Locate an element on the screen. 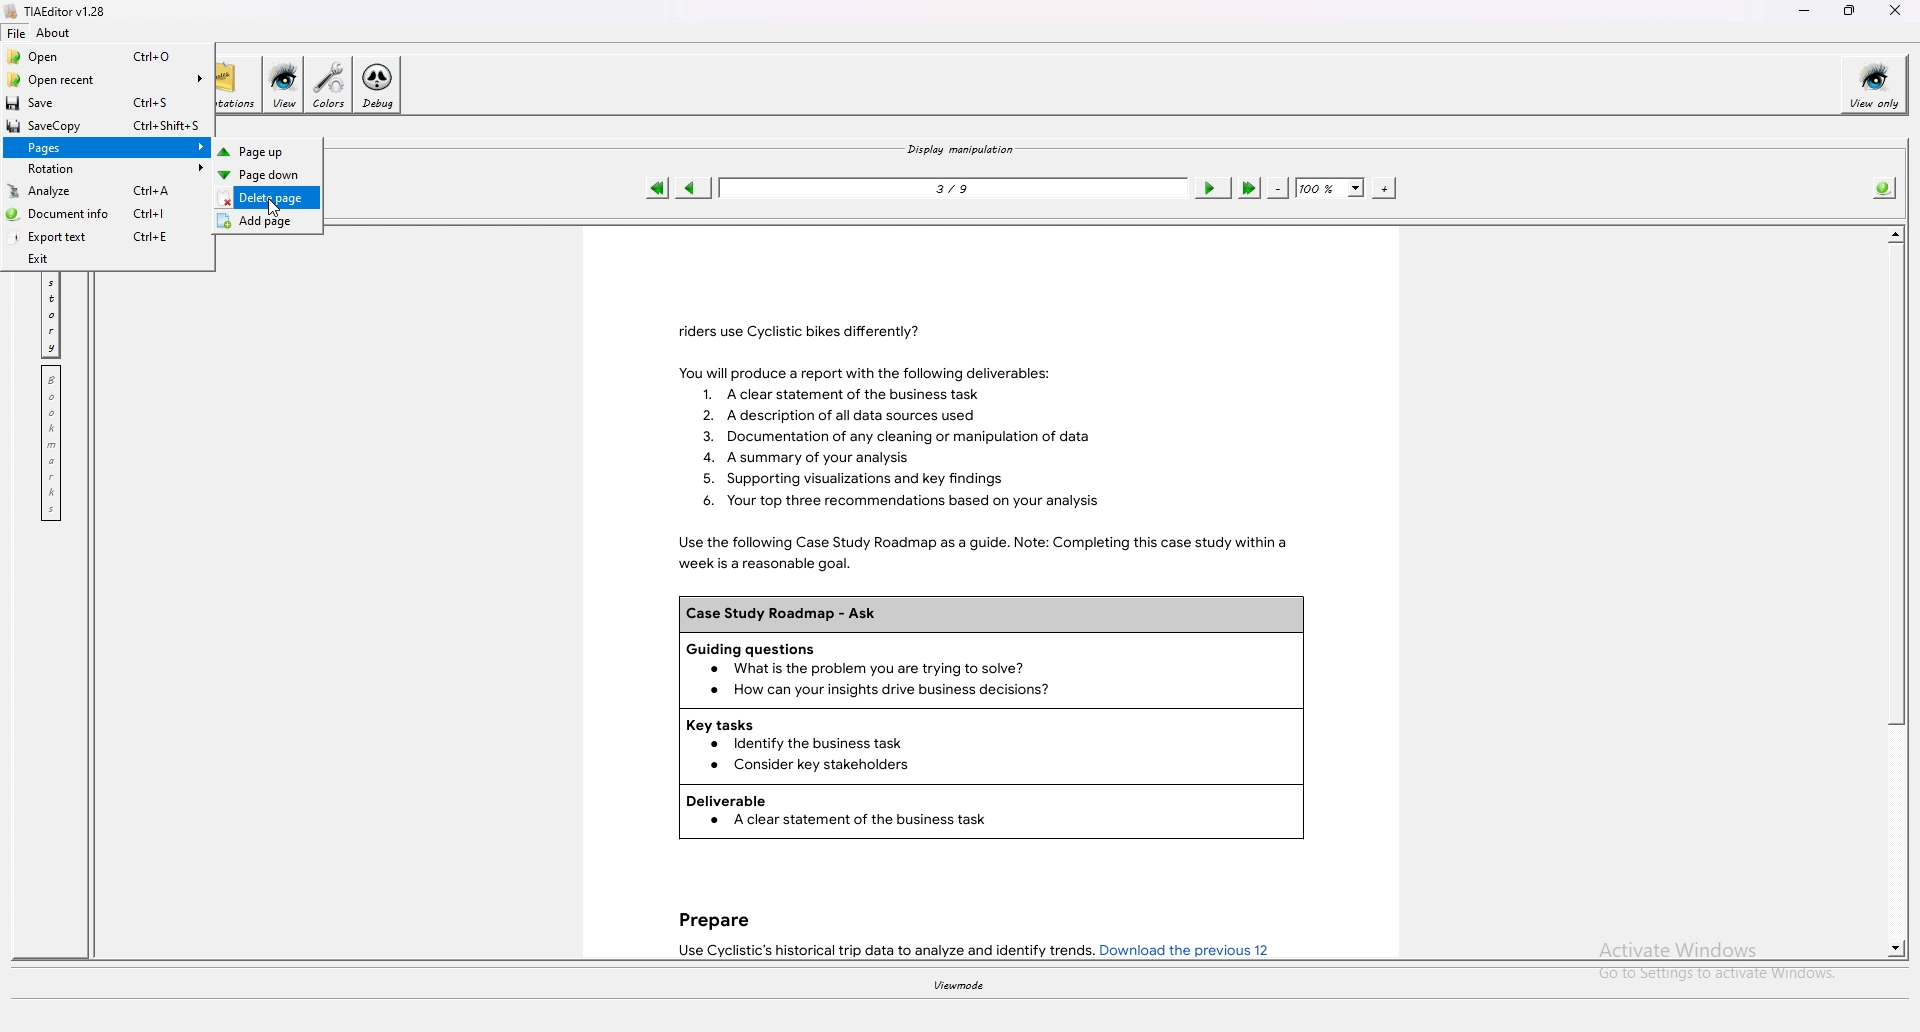 The height and width of the screenshot is (1032, 1920). colors is located at coordinates (327, 85).